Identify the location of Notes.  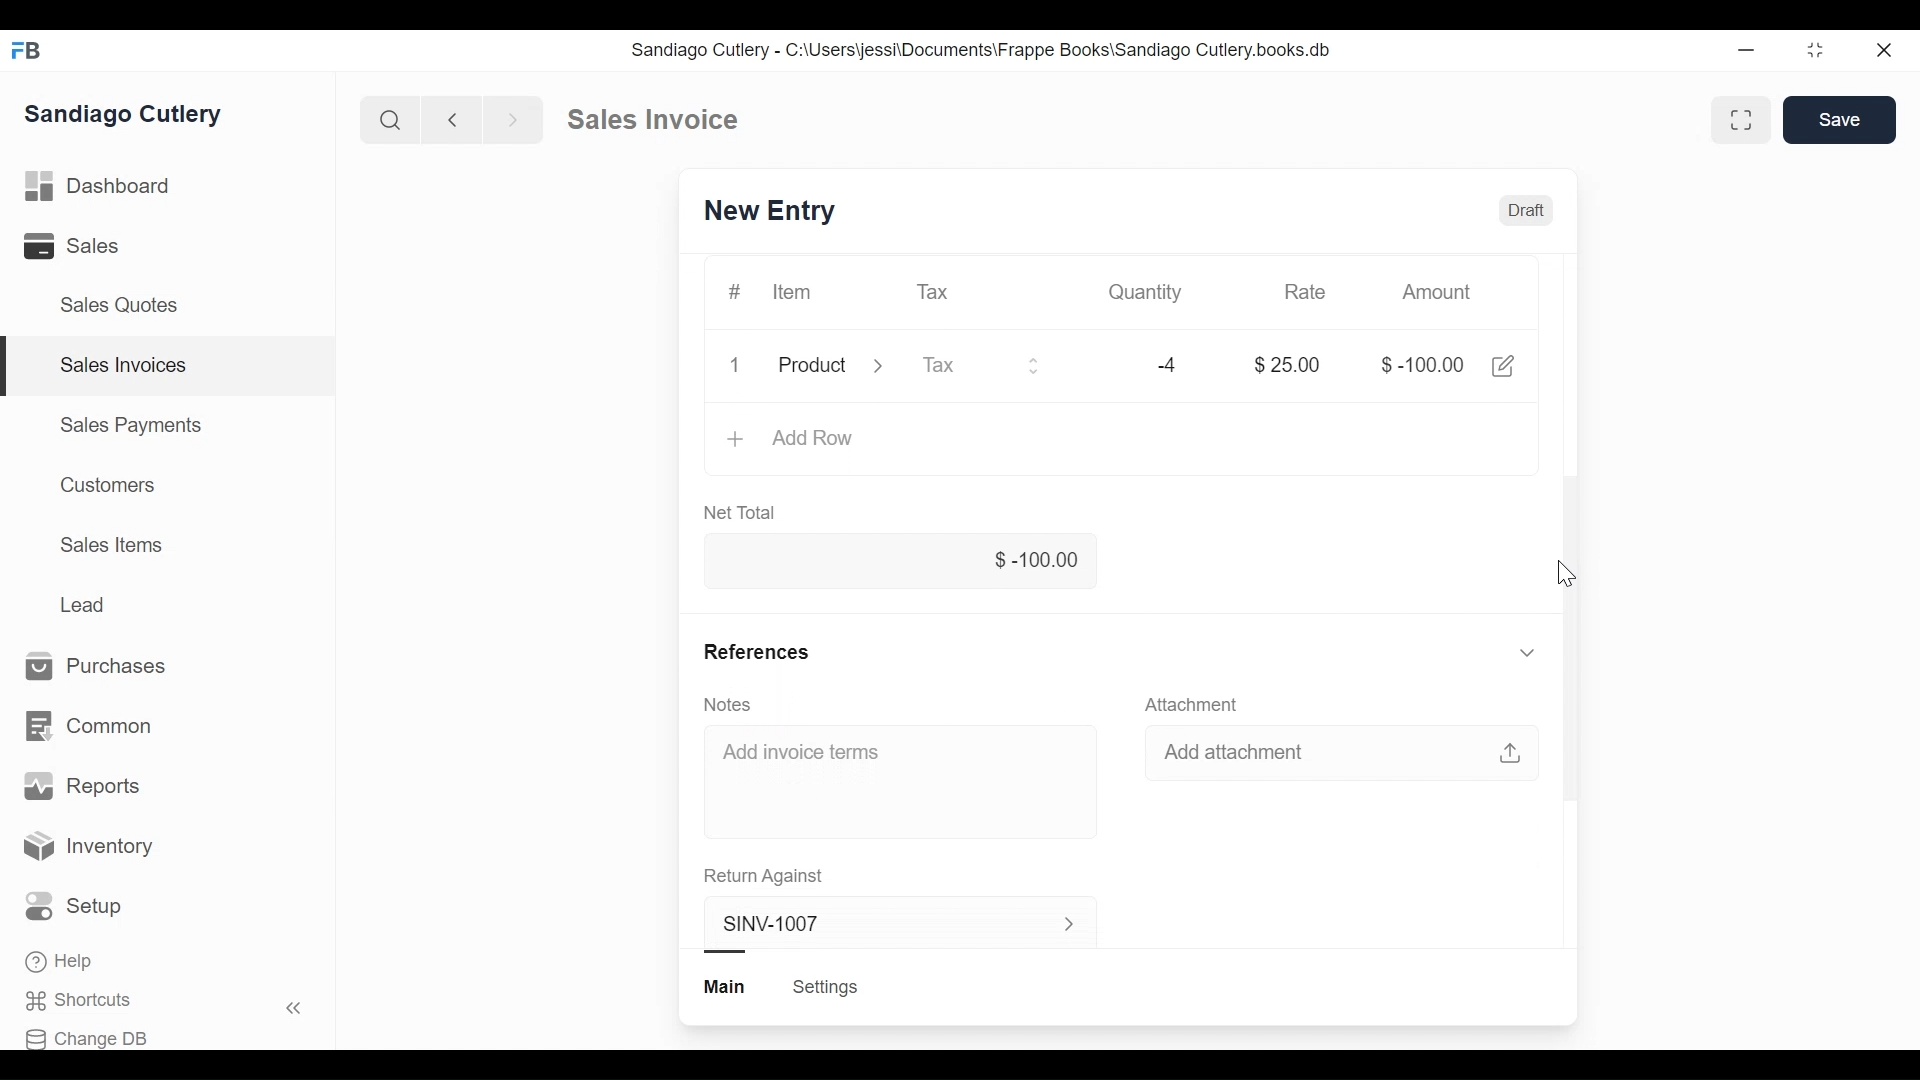
(730, 704).